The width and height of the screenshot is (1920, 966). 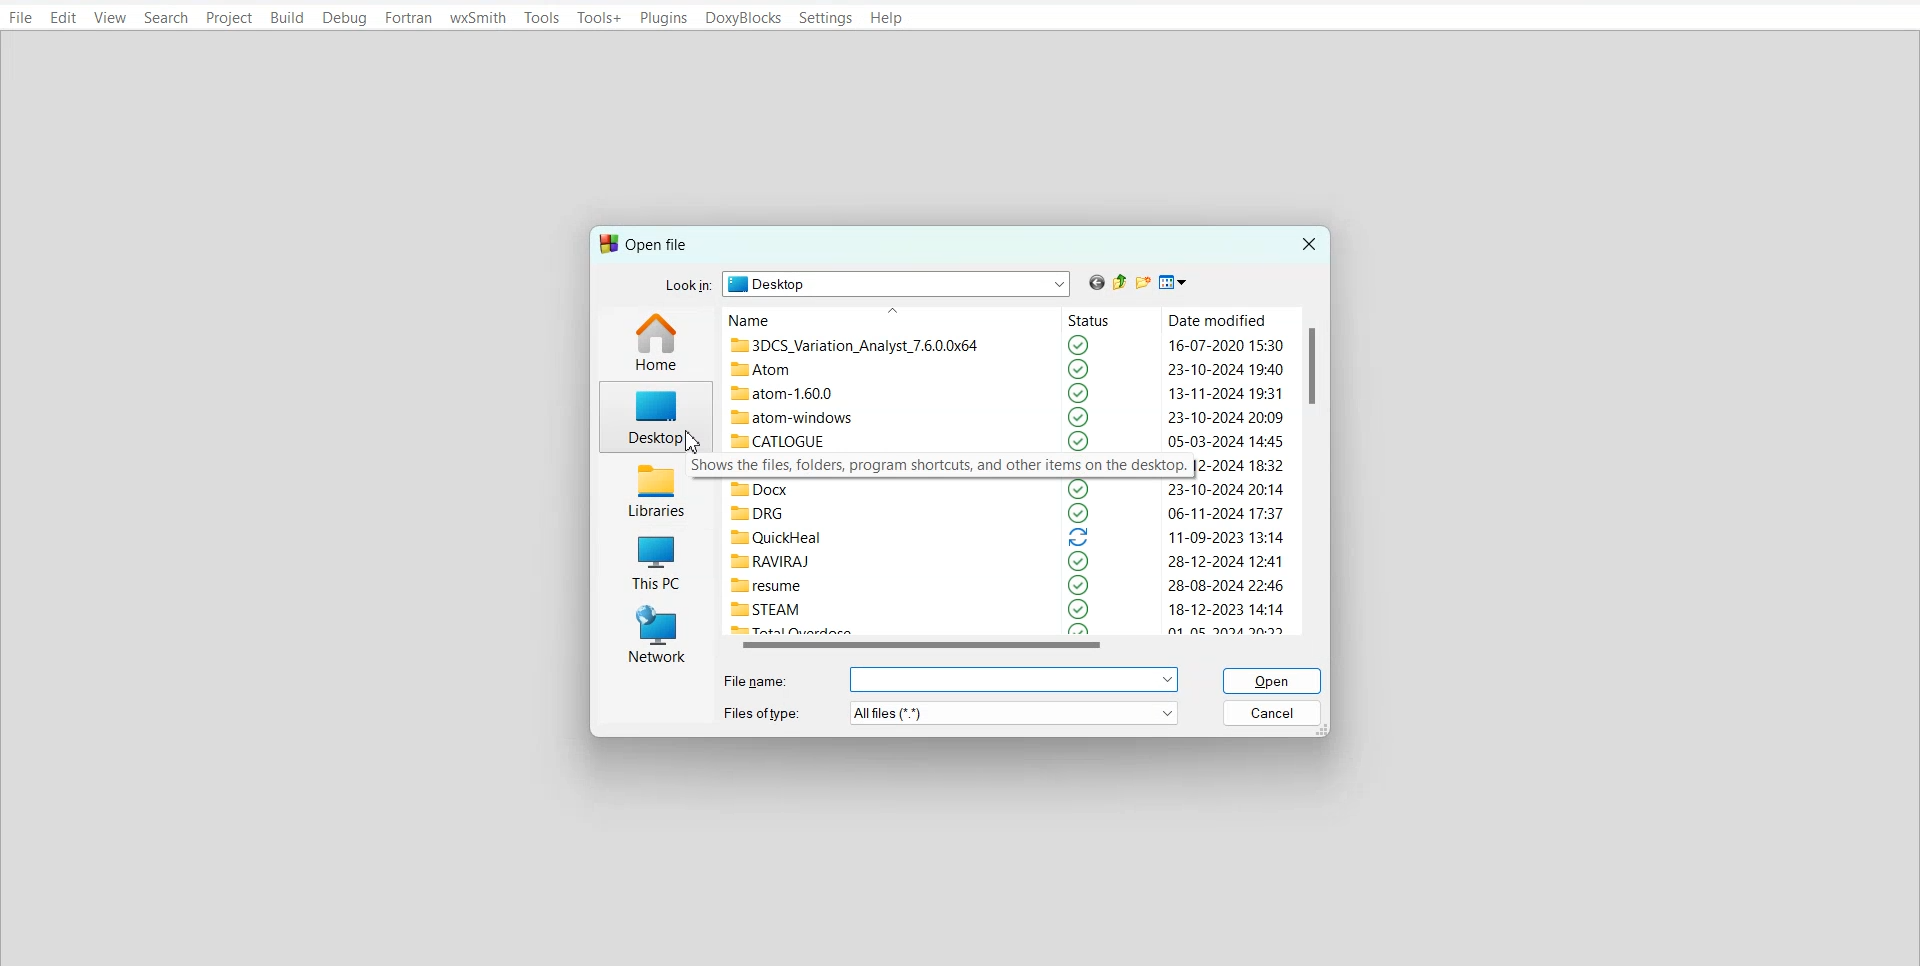 I want to click on 05-03-2024 14:45, so click(x=1229, y=440).